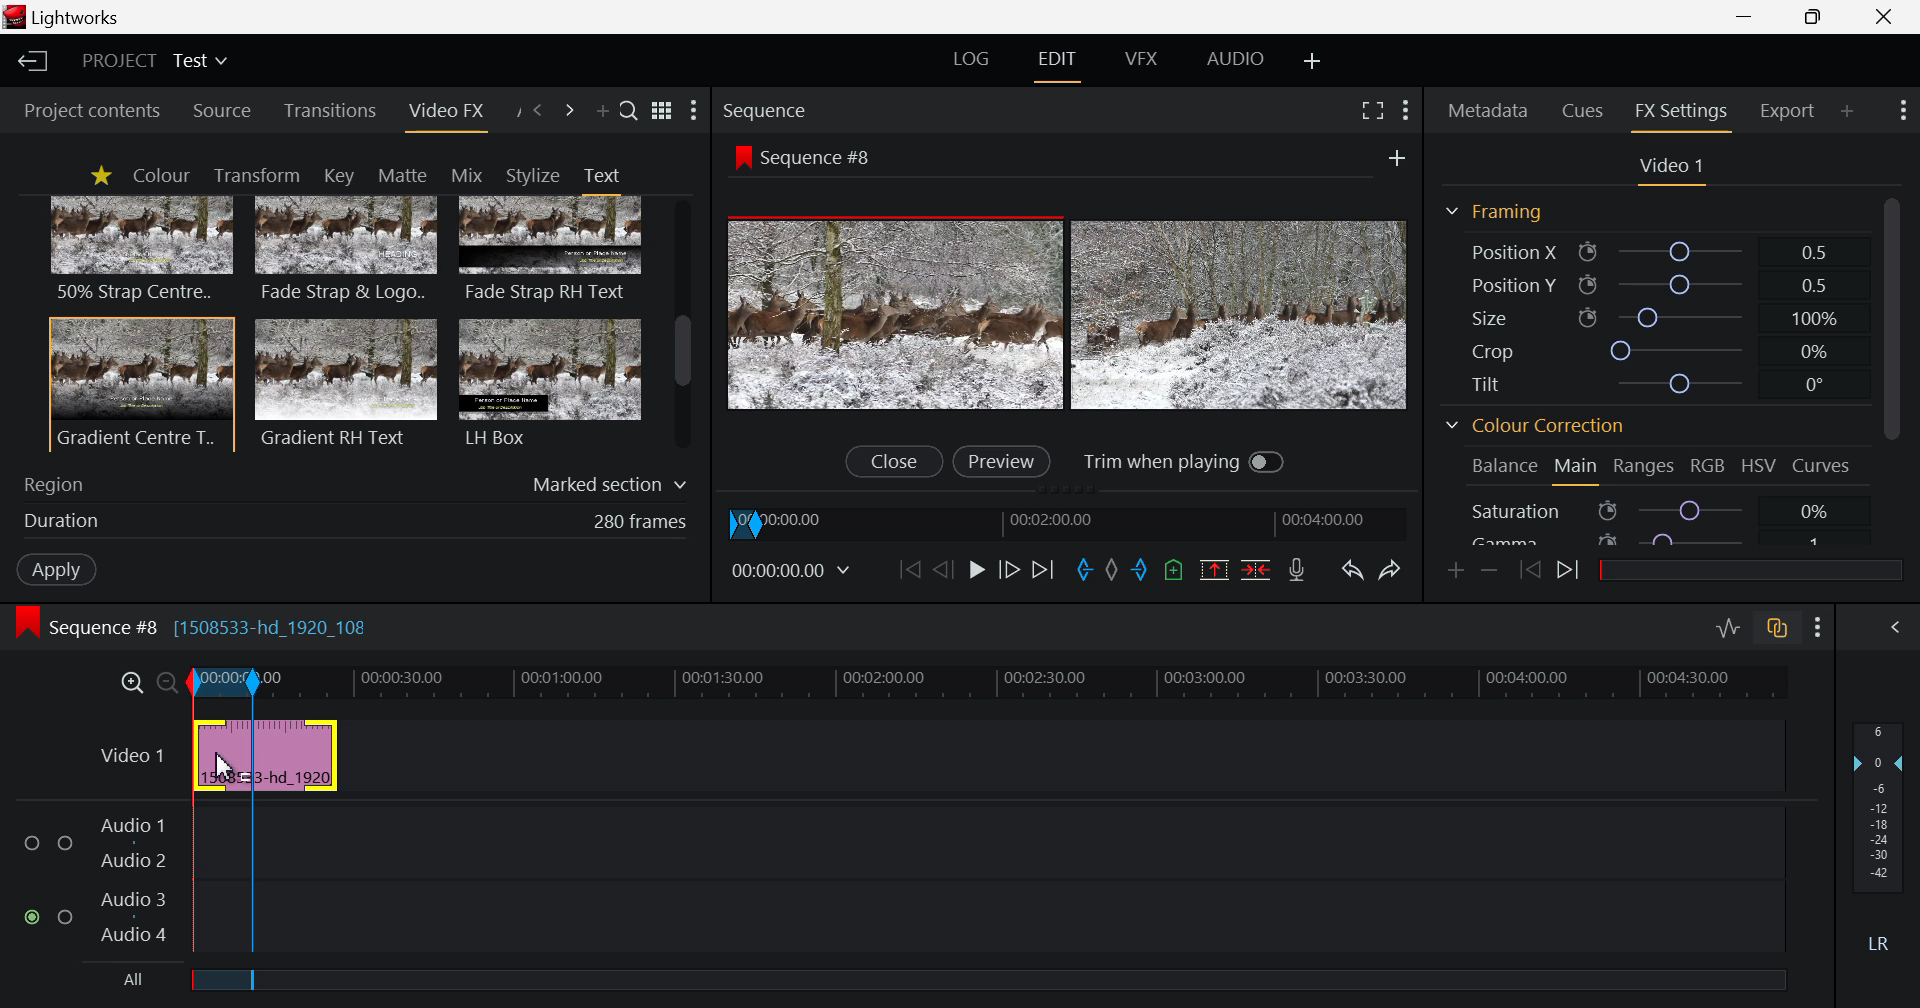 The image size is (1920, 1008). I want to click on Cues, so click(1585, 109).